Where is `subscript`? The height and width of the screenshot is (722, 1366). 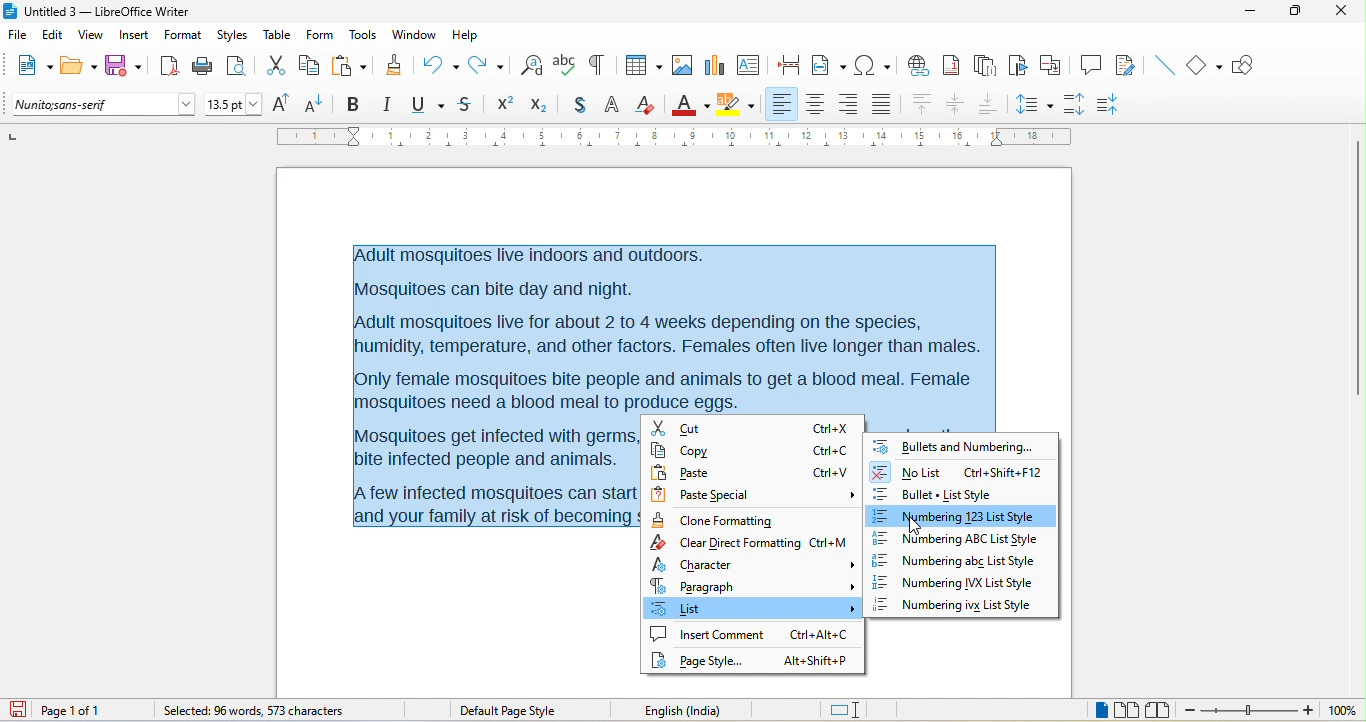
subscript is located at coordinates (537, 105).